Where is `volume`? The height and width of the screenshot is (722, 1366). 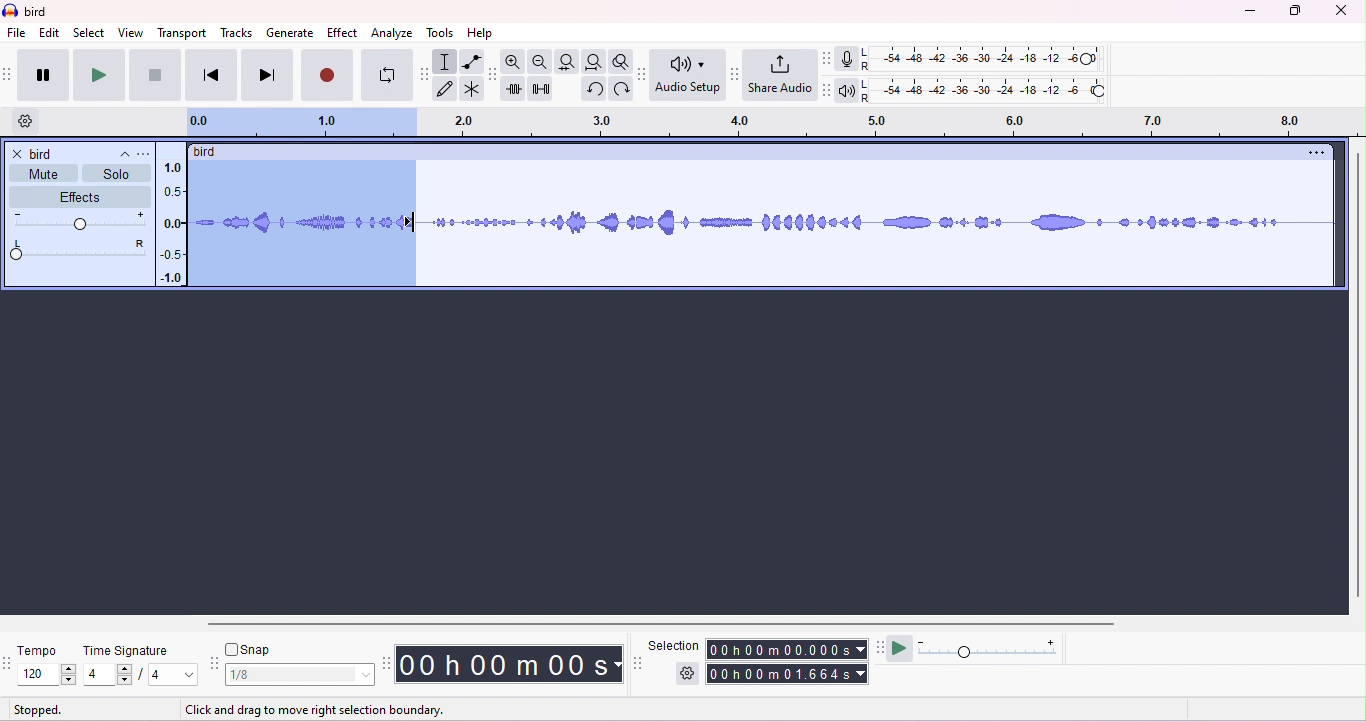 volume is located at coordinates (81, 220).